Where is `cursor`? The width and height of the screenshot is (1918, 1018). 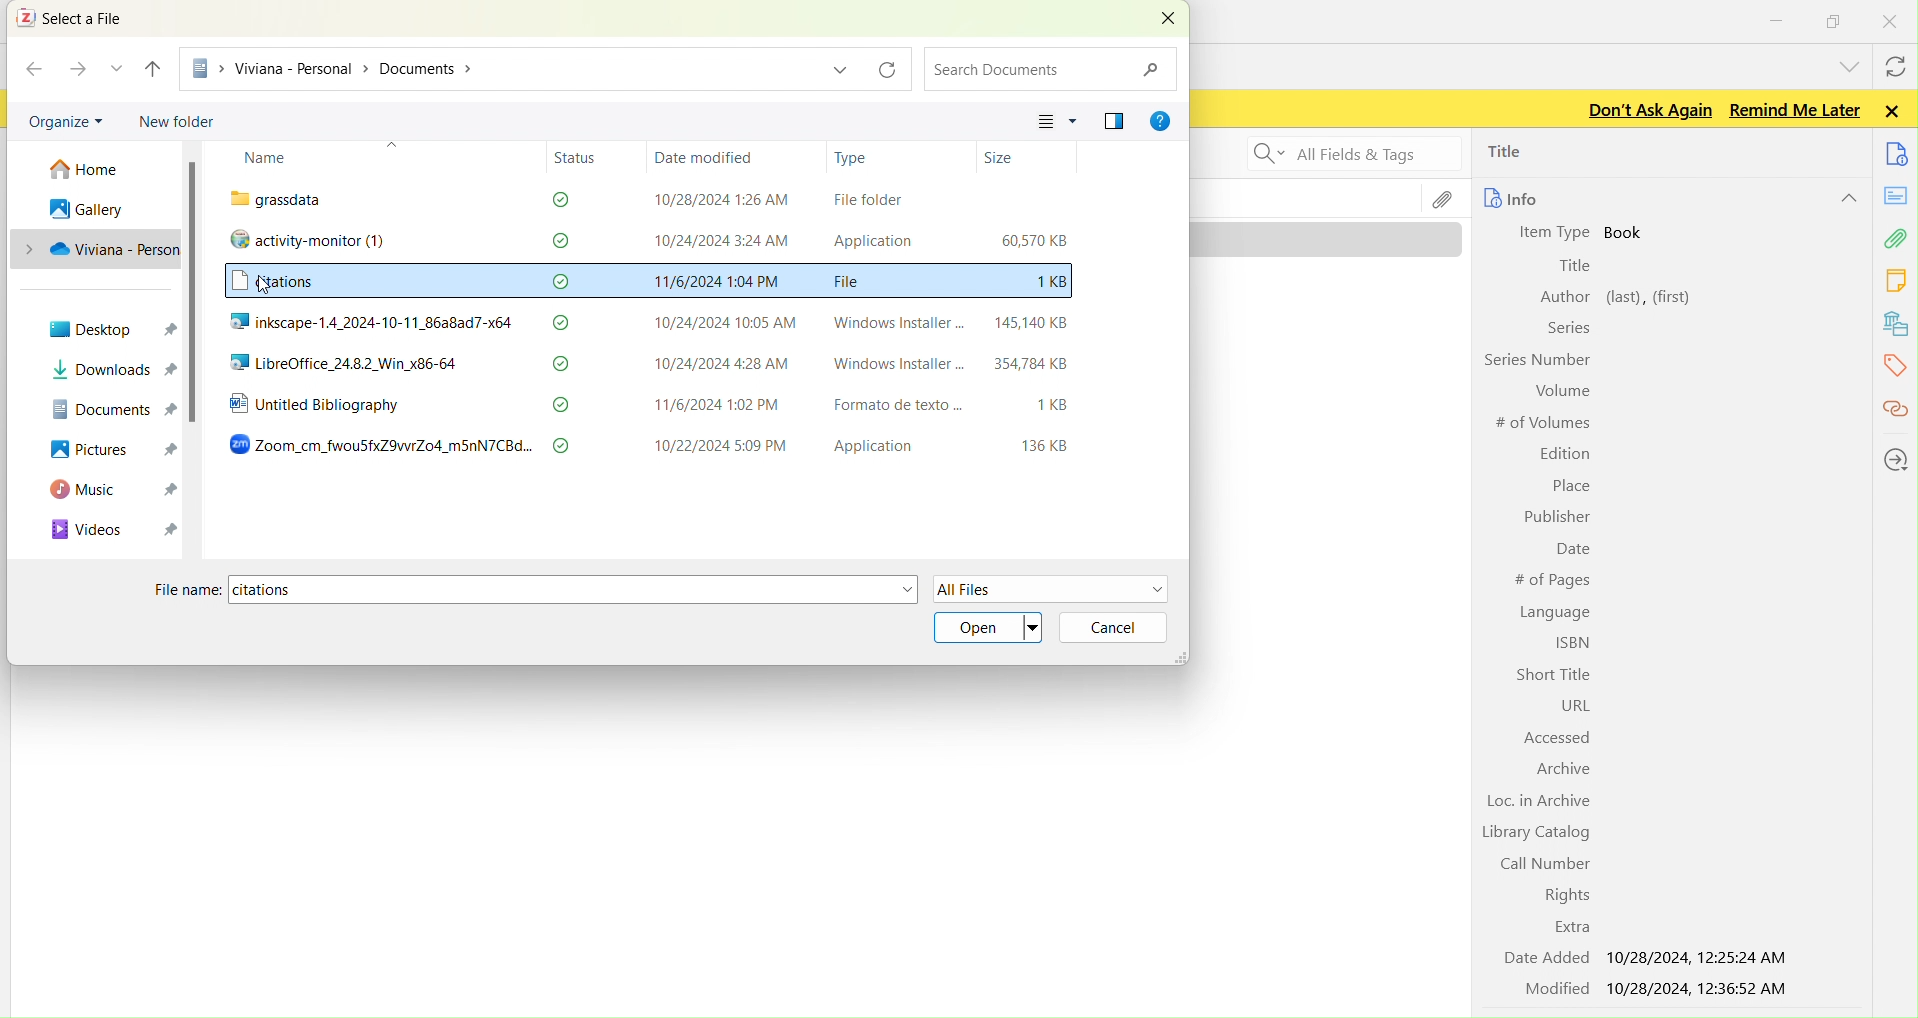 cursor is located at coordinates (258, 285).